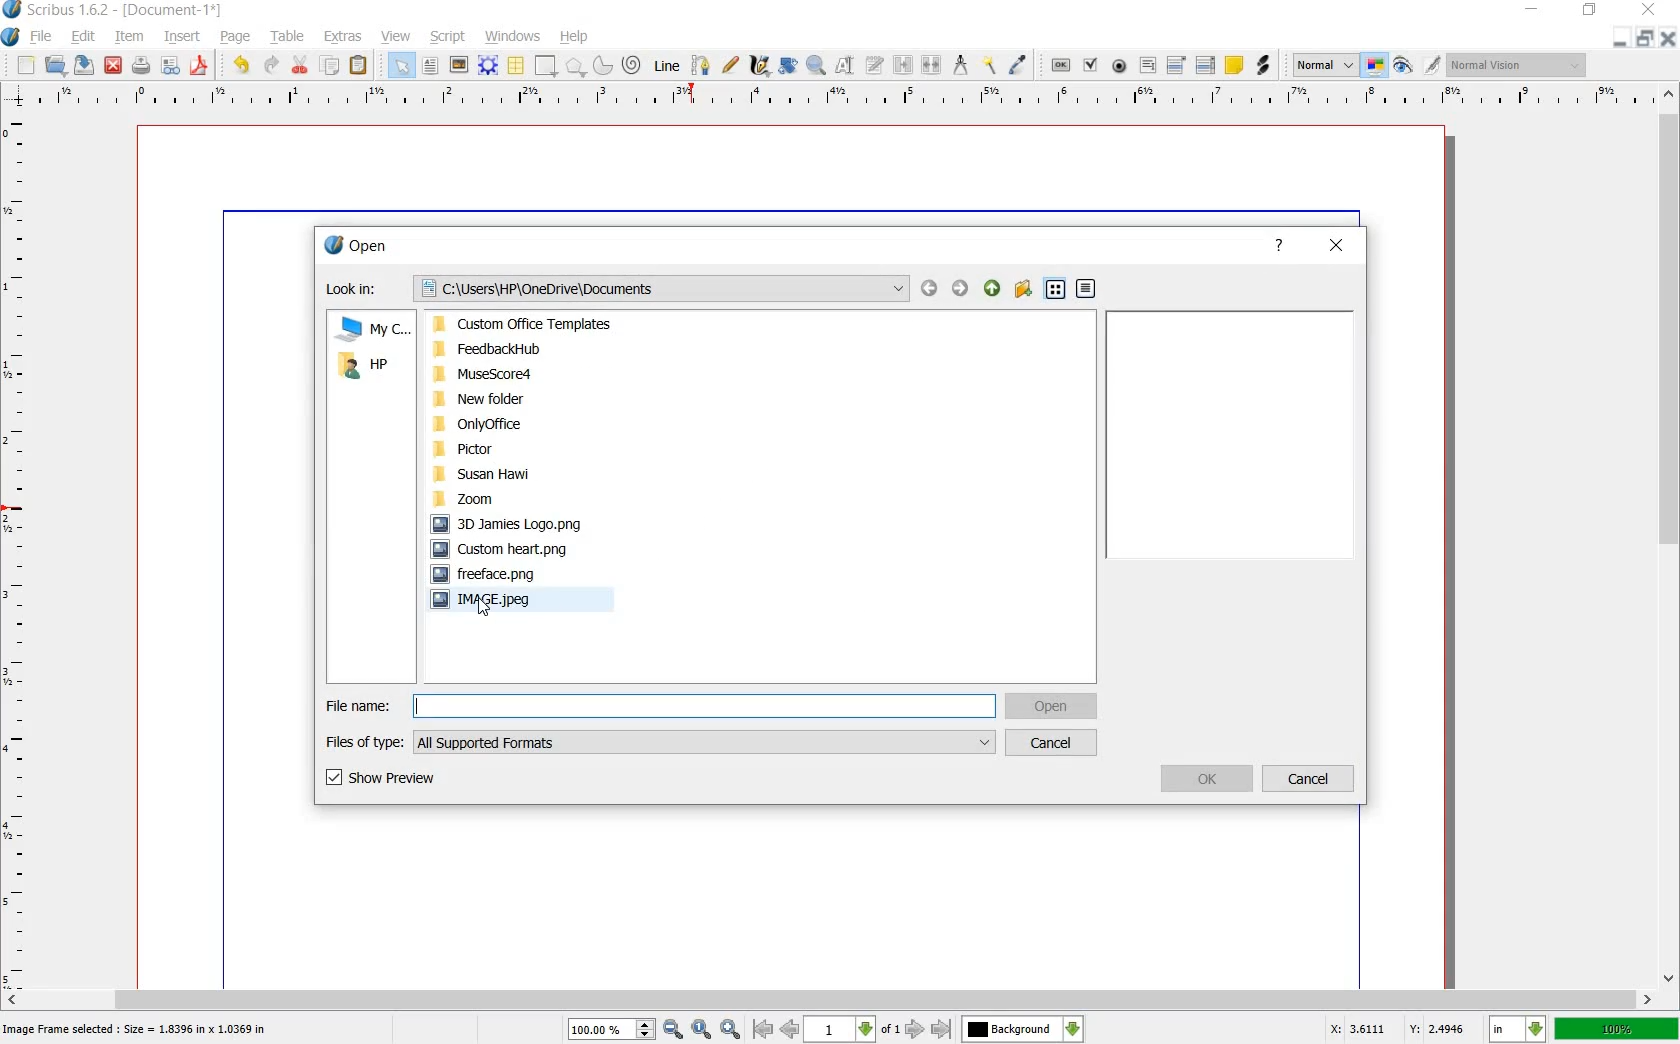  Describe the element at coordinates (600, 66) in the screenshot. I see `arc` at that location.